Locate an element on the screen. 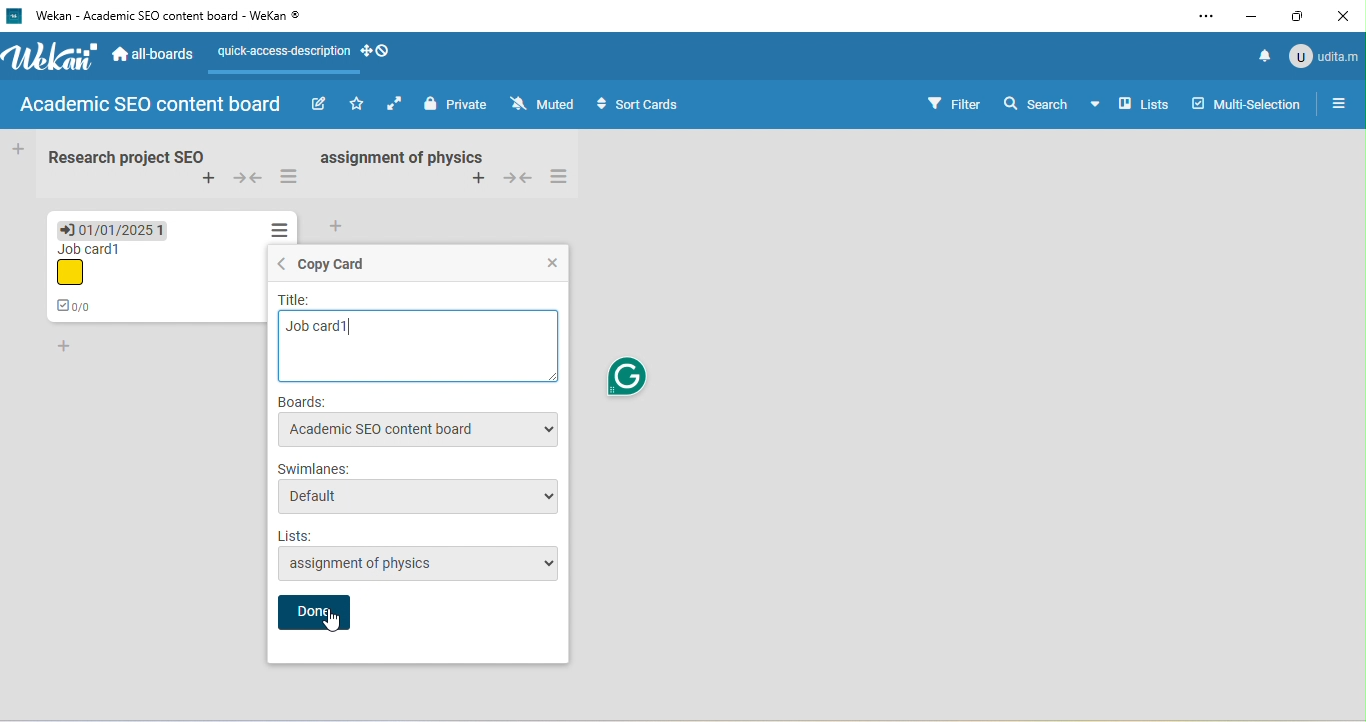  filter is located at coordinates (953, 103).